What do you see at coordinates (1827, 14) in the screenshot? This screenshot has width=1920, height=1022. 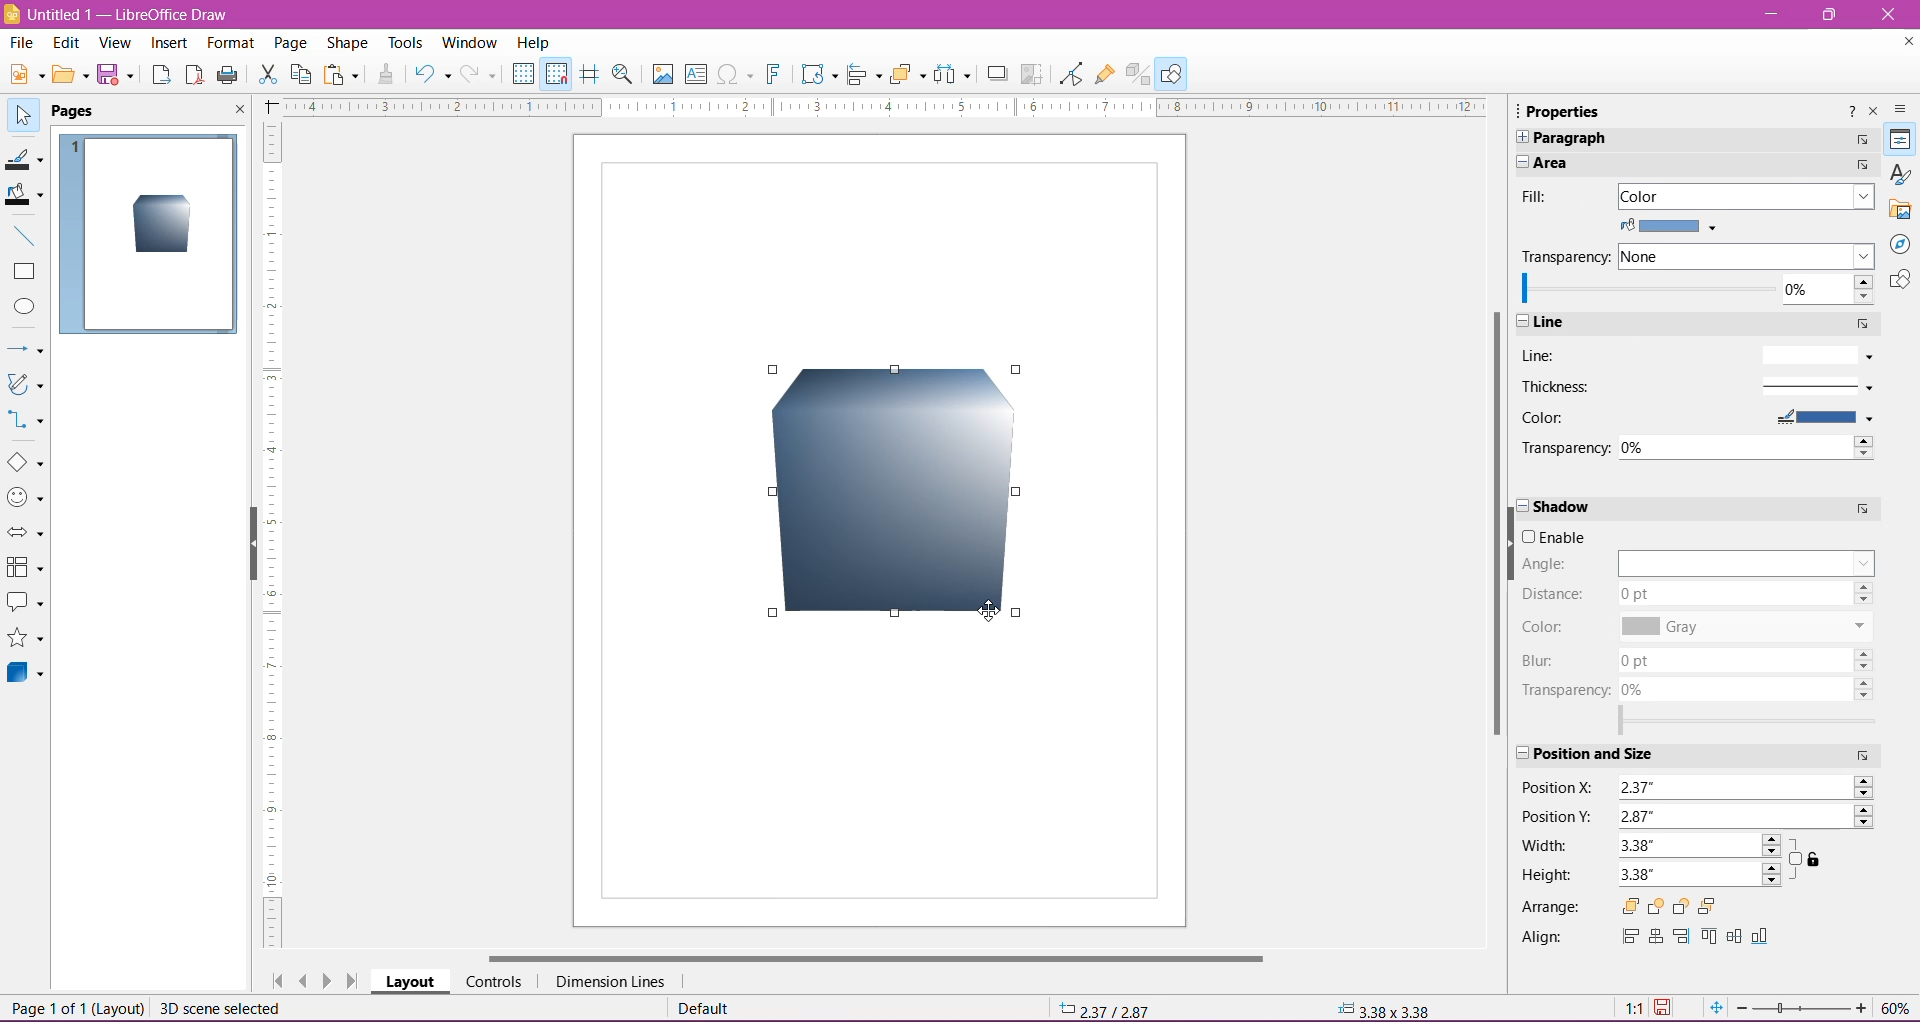 I see `Restore Down` at bounding box center [1827, 14].